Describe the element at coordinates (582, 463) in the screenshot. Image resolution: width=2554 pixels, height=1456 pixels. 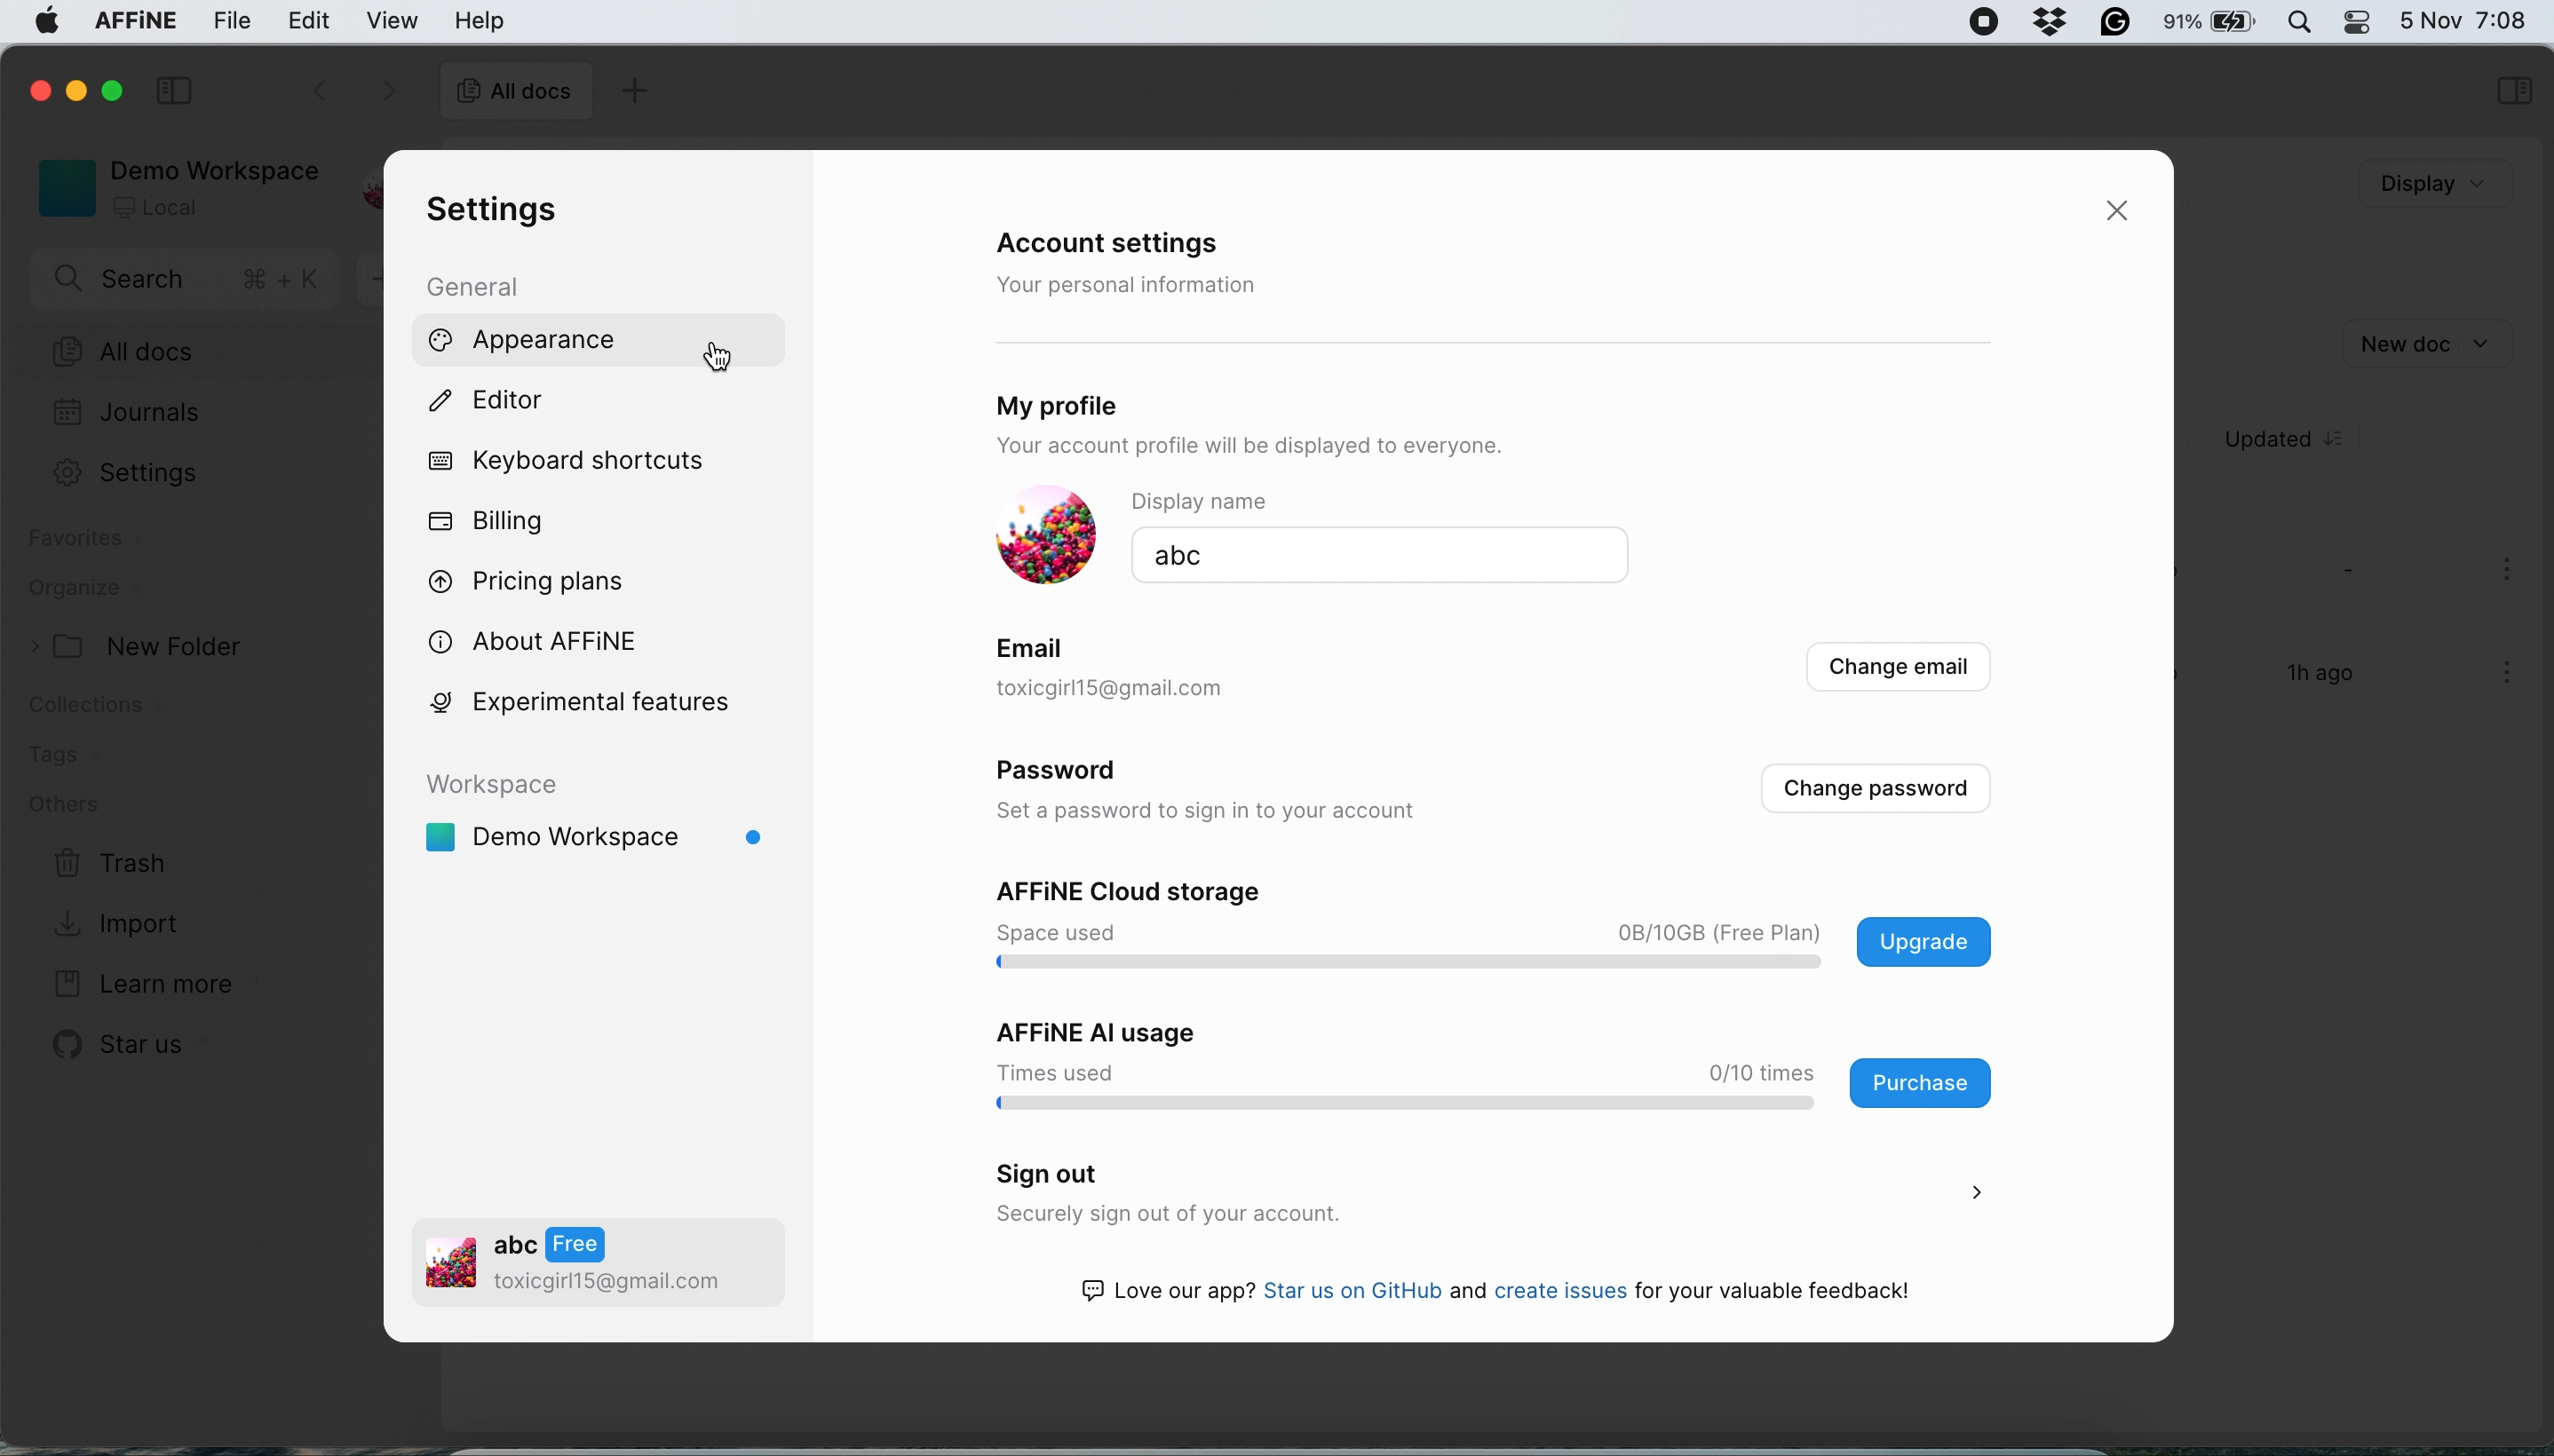
I see `keyboard shortcute` at that location.